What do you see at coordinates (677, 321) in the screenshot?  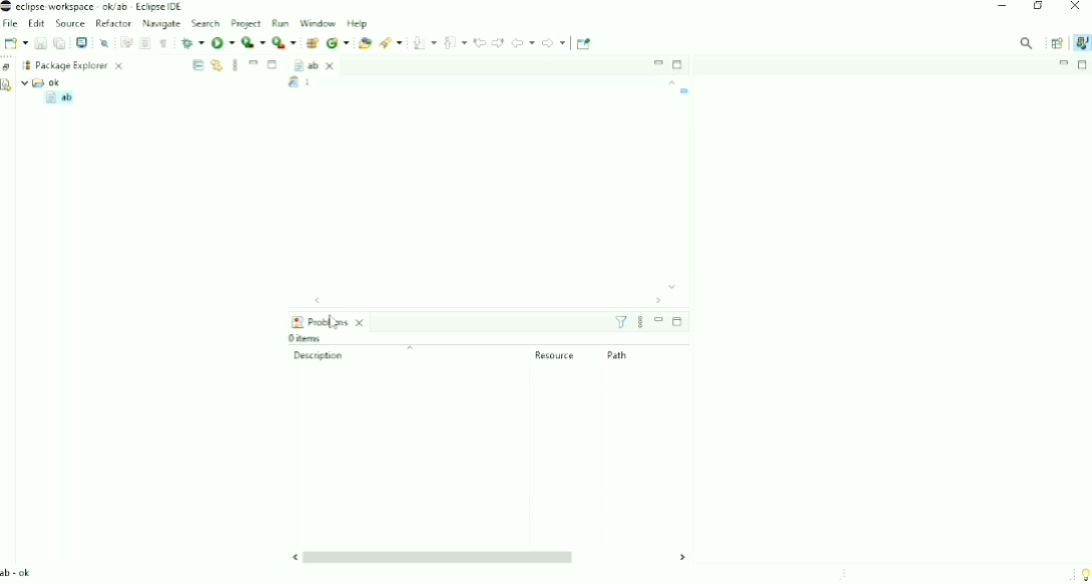 I see `Maximize` at bounding box center [677, 321].